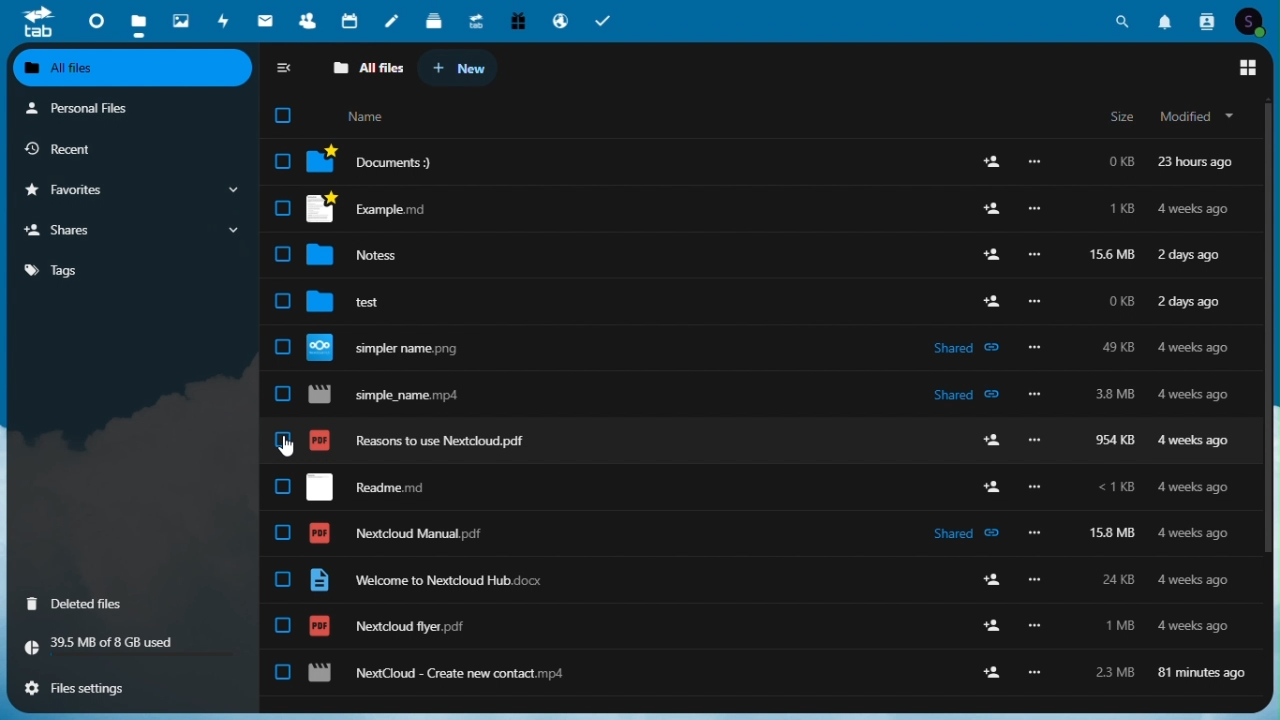 The width and height of the screenshot is (1280, 720). Describe the element at coordinates (289, 67) in the screenshot. I see `collapse sidebar` at that location.